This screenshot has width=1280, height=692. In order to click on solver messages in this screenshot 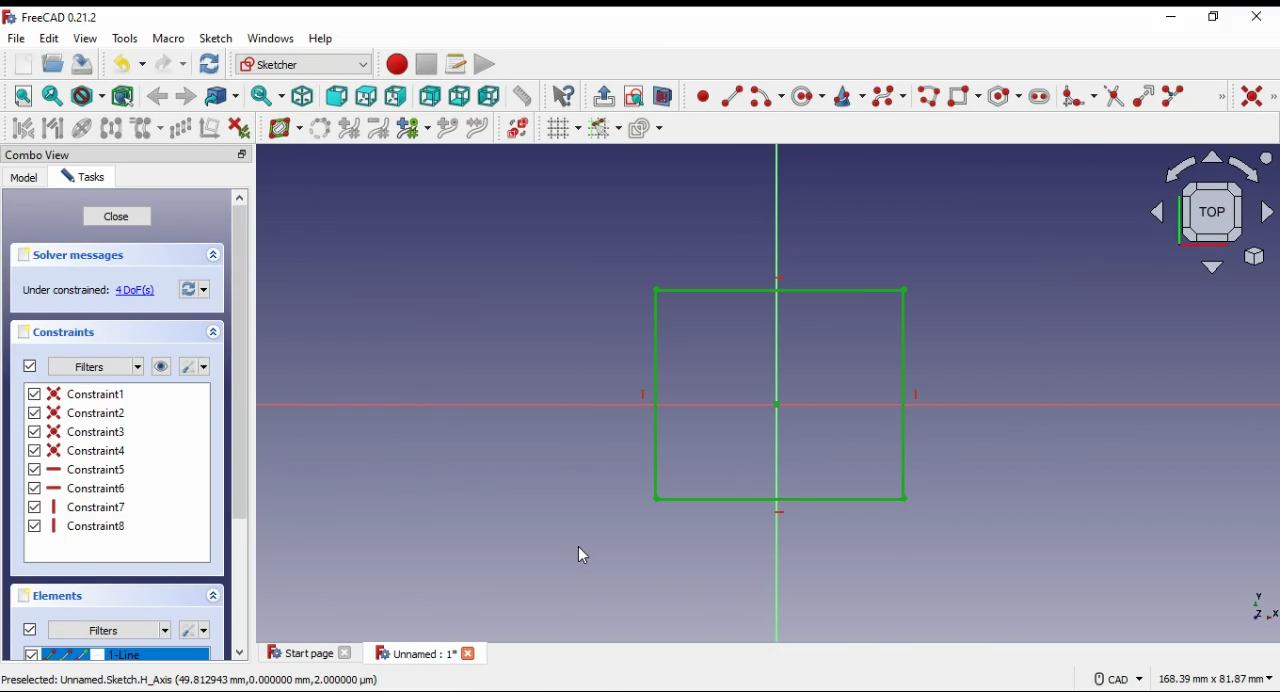, I will do `click(77, 255)`.